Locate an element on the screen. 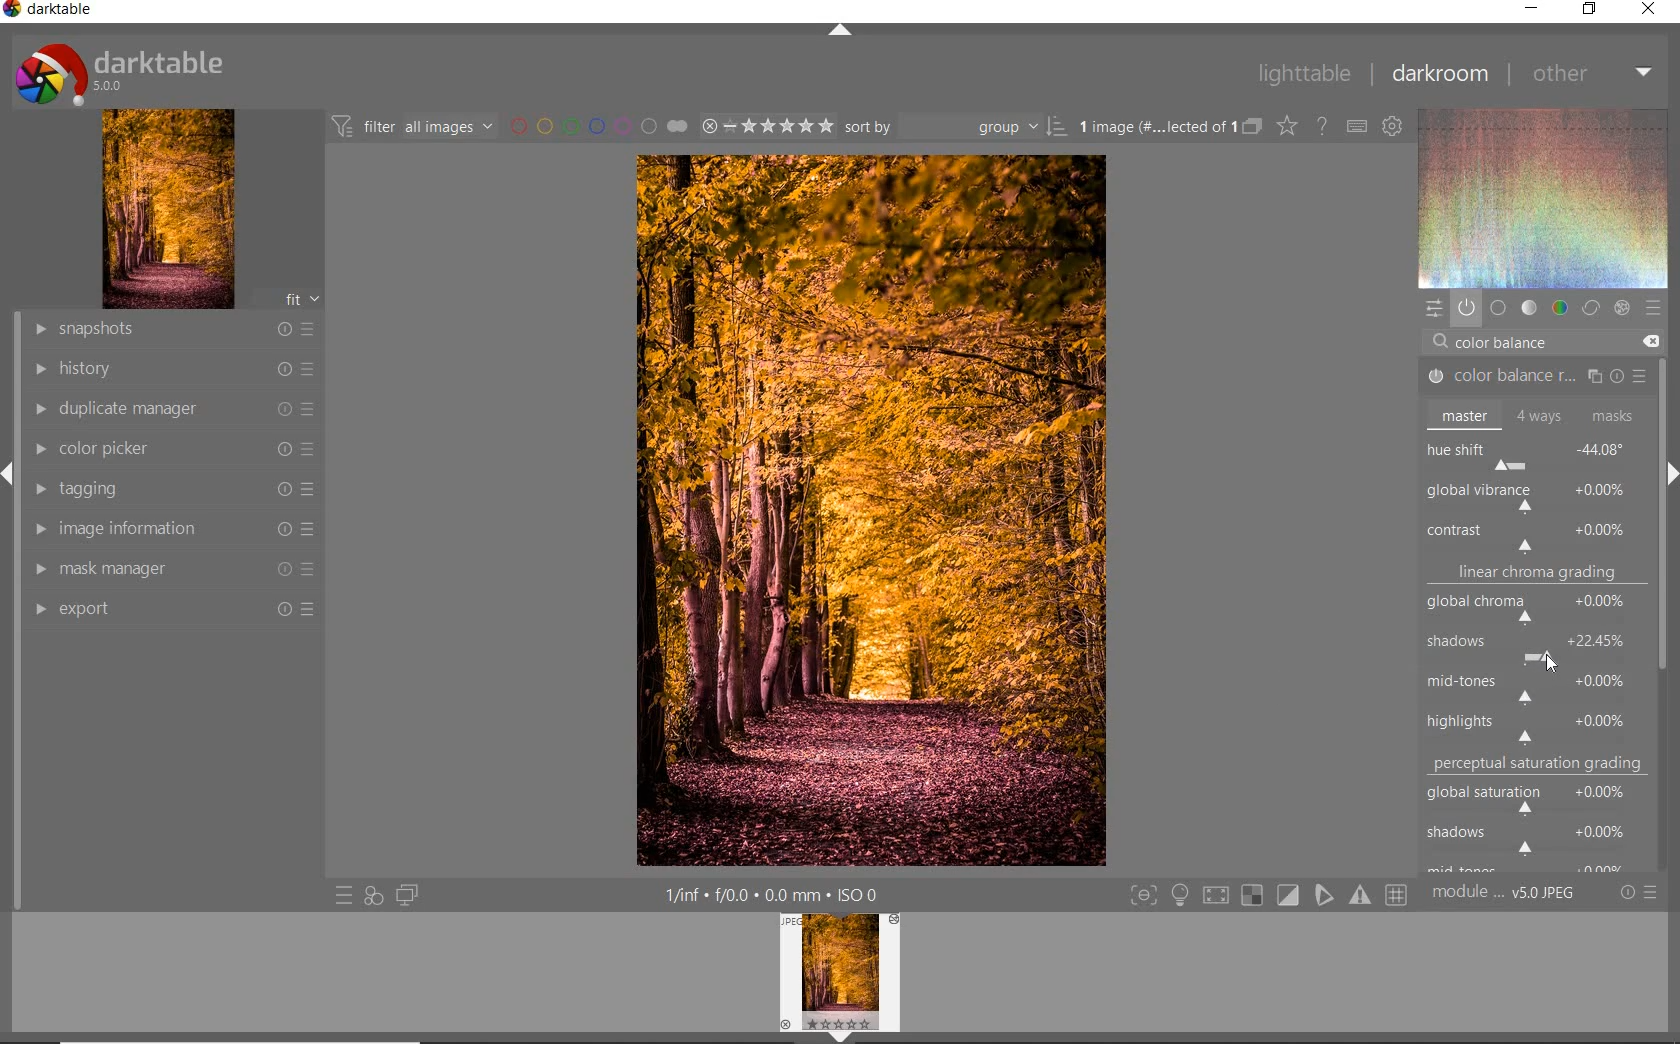 The image size is (1680, 1044). CURSOR POSITION is located at coordinates (1549, 661).